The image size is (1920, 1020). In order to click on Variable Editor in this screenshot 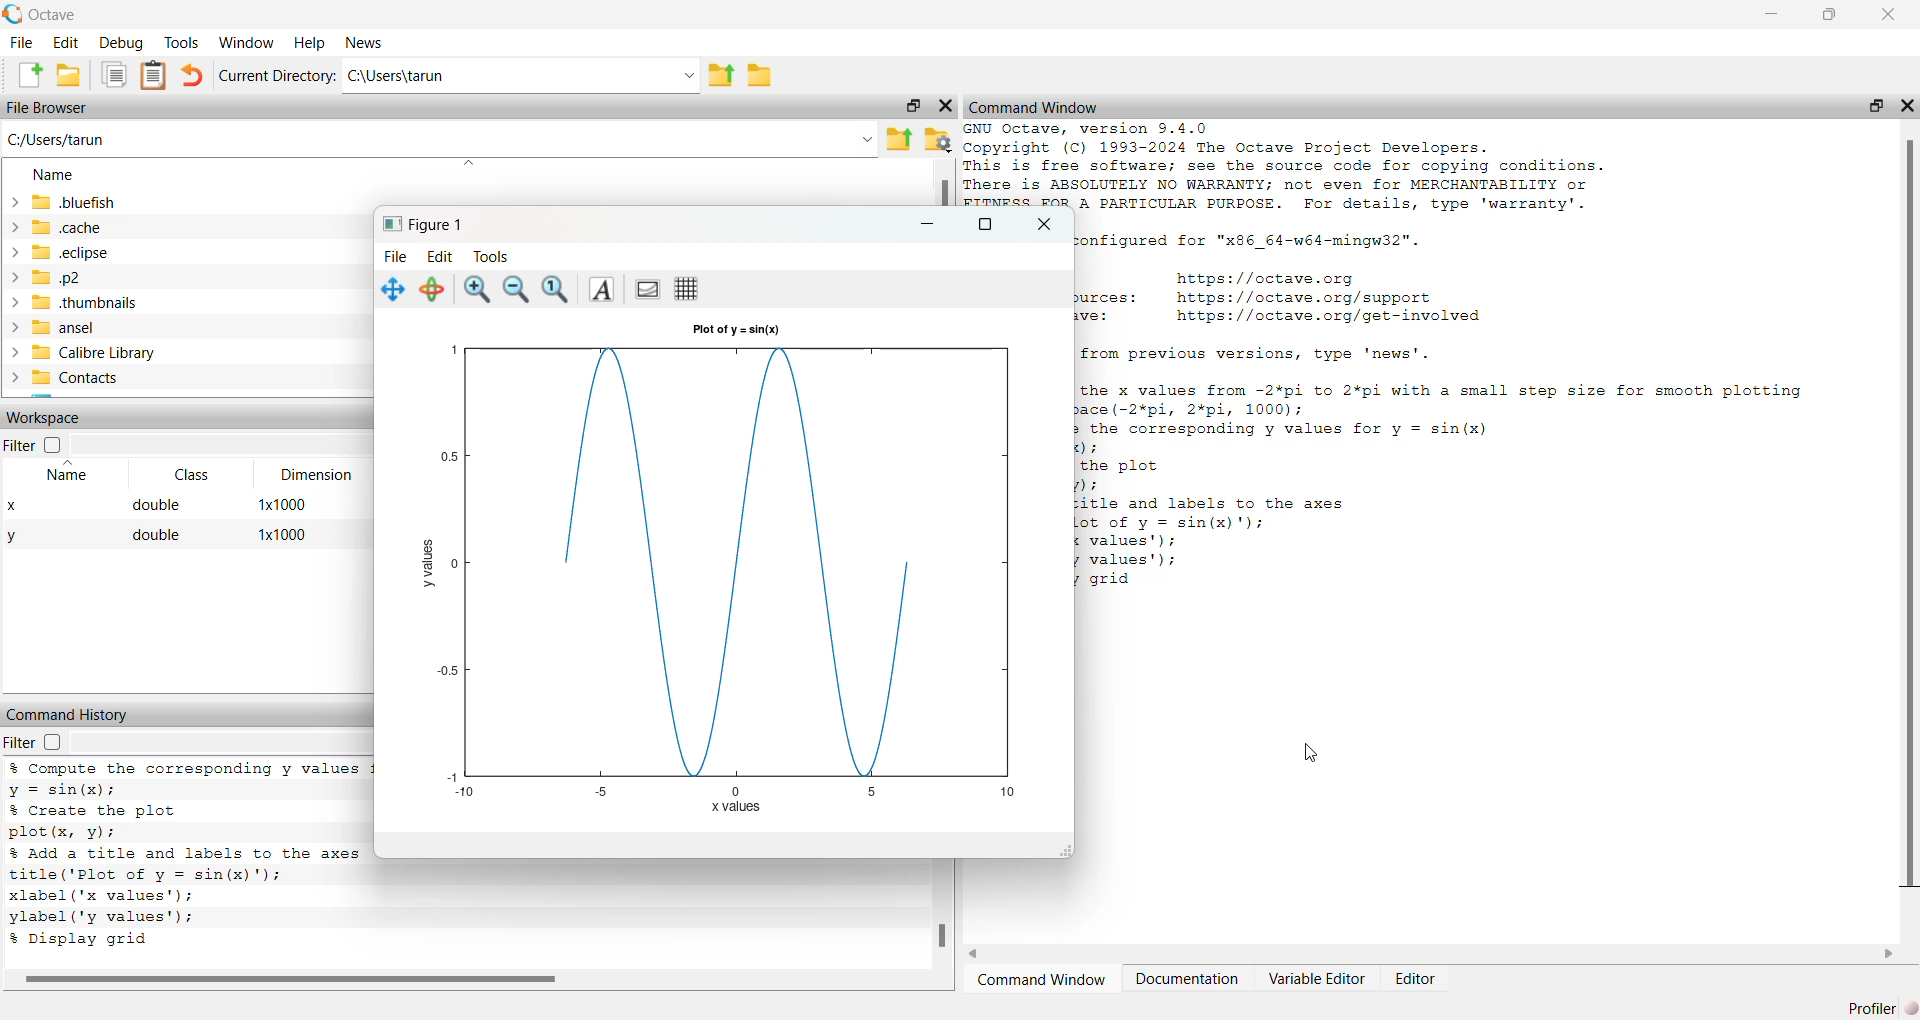, I will do `click(1316, 979)`.